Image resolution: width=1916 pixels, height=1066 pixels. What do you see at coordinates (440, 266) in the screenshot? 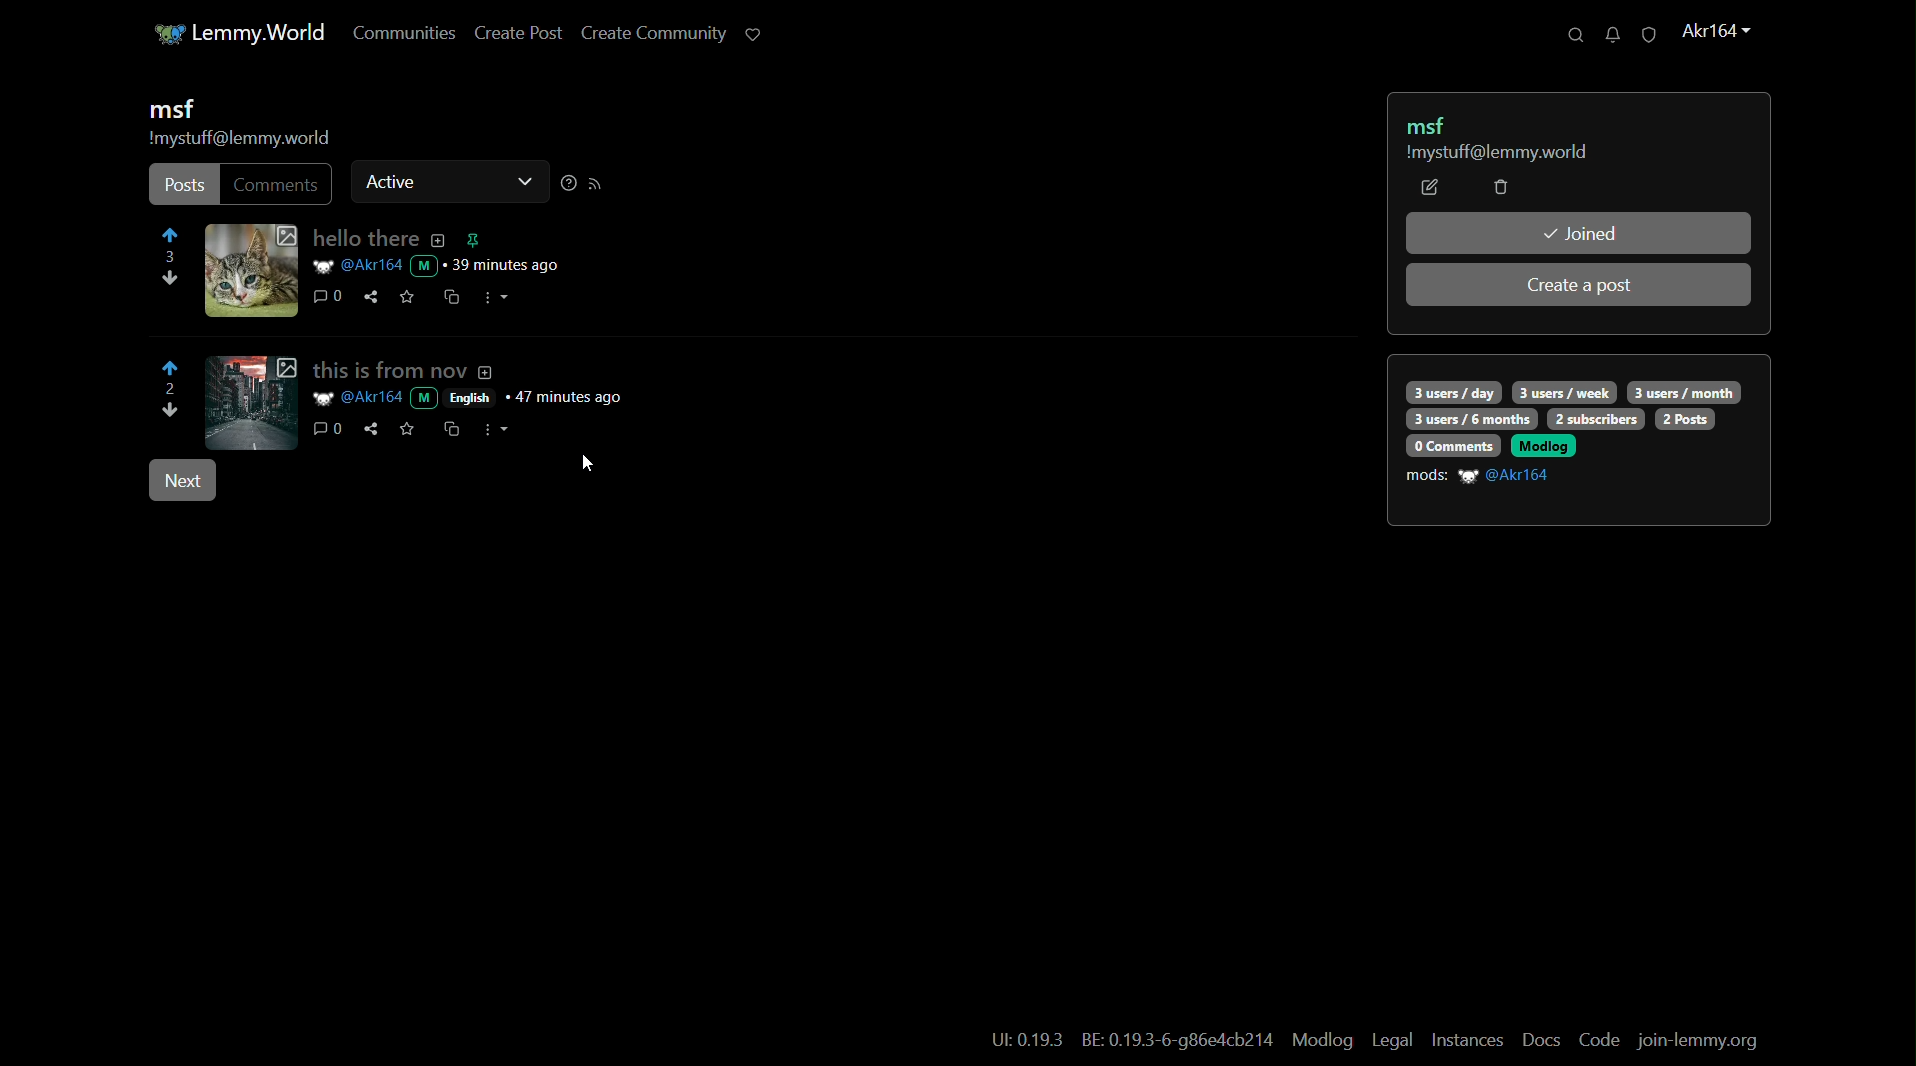
I see `post details` at bounding box center [440, 266].